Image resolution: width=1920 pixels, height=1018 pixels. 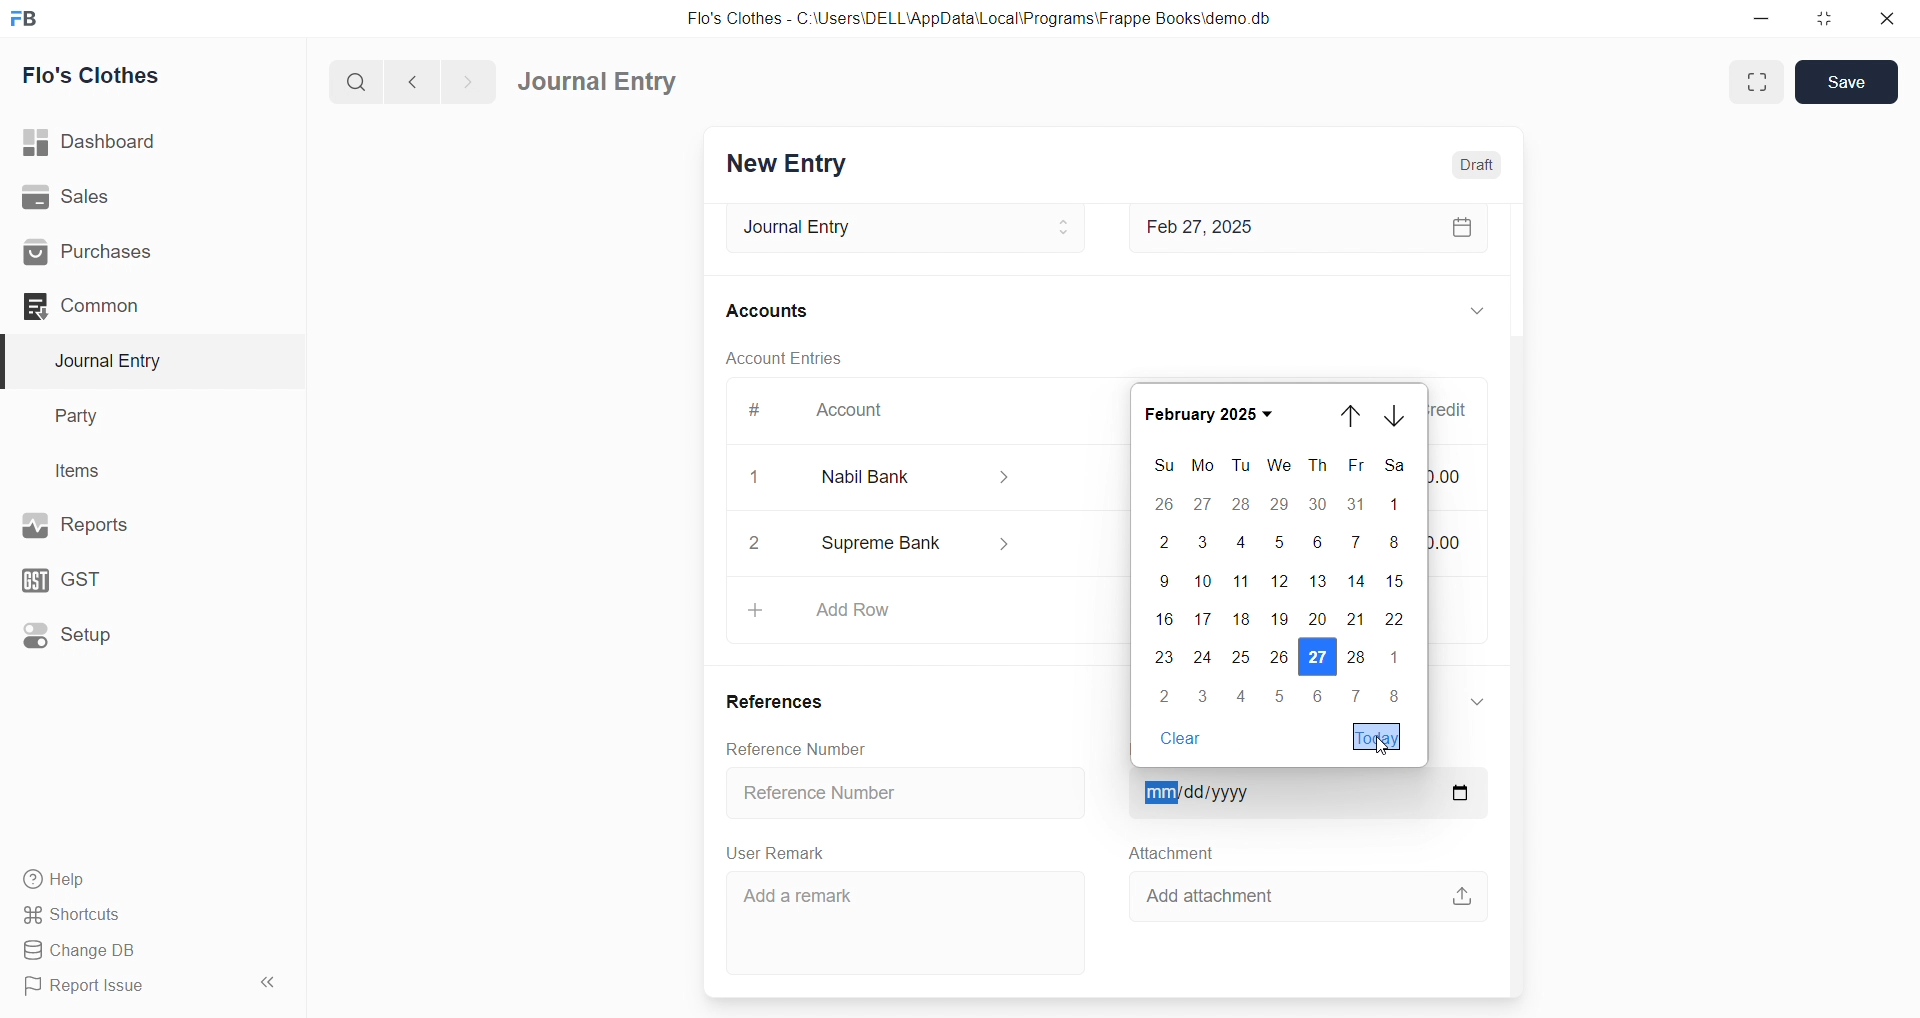 What do you see at coordinates (1398, 415) in the screenshot?
I see `go down` at bounding box center [1398, 415].